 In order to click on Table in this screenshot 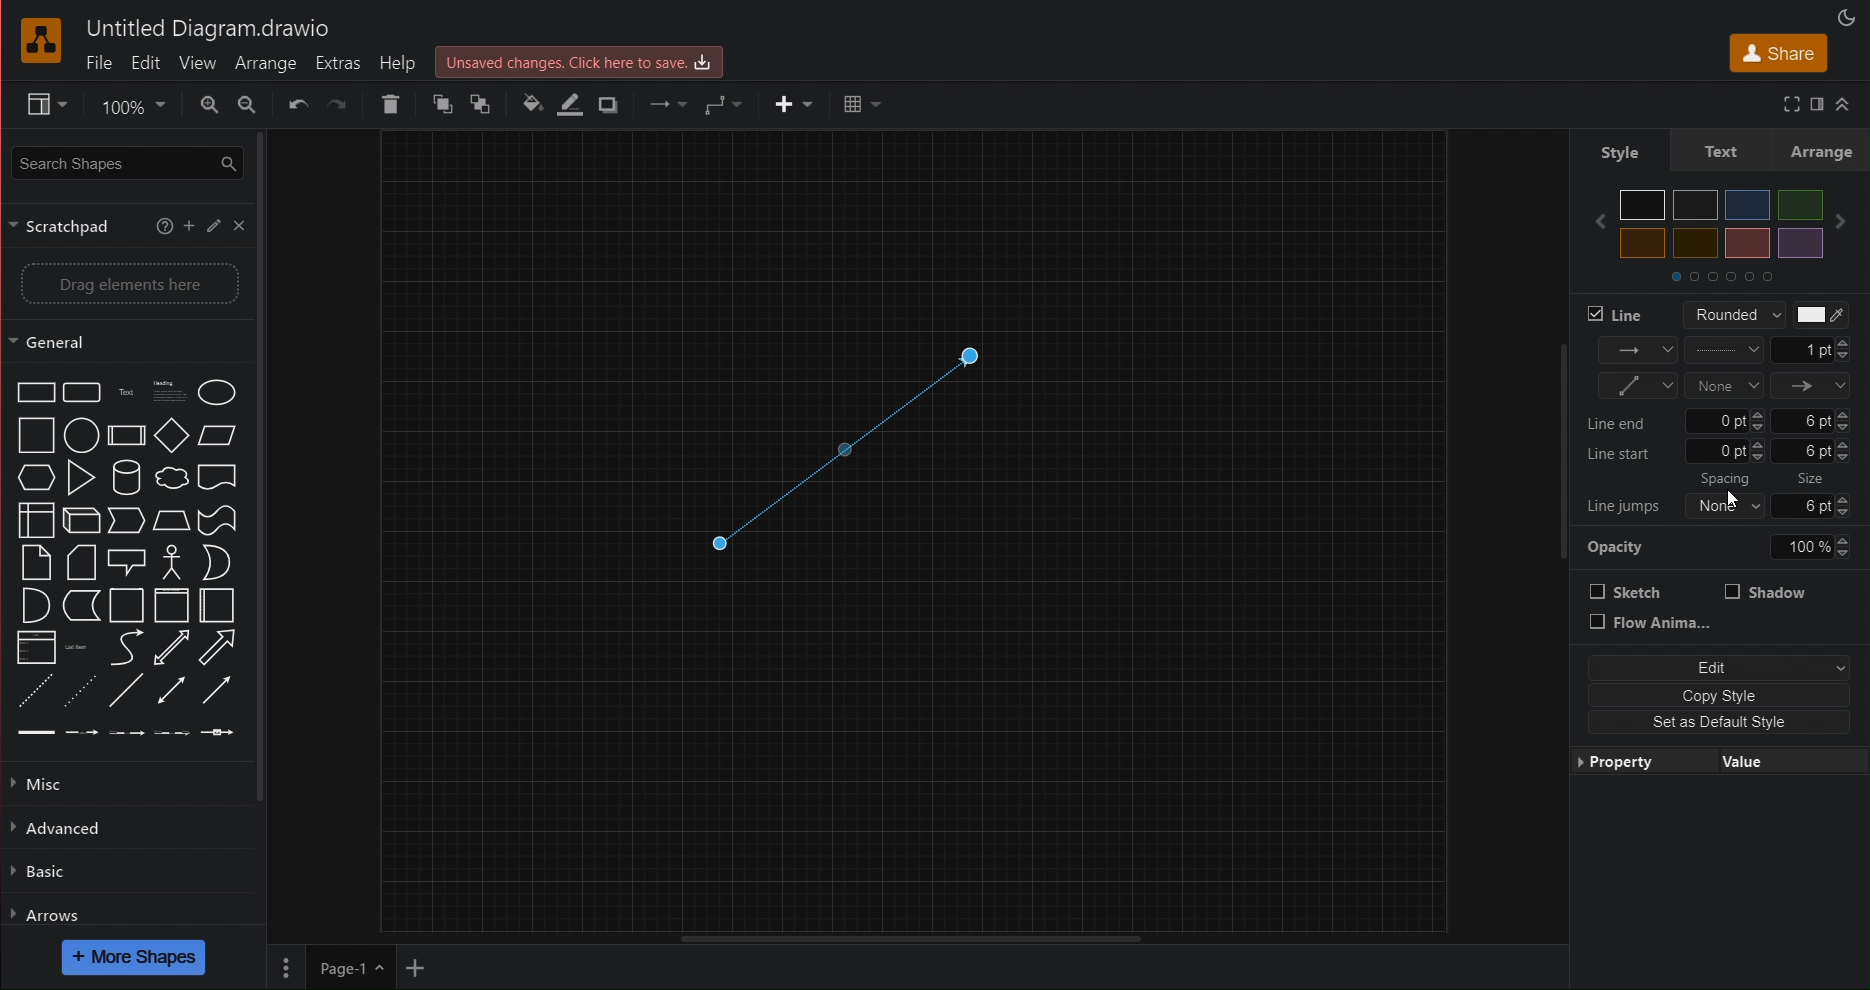, I will do `click(860, 105)`.